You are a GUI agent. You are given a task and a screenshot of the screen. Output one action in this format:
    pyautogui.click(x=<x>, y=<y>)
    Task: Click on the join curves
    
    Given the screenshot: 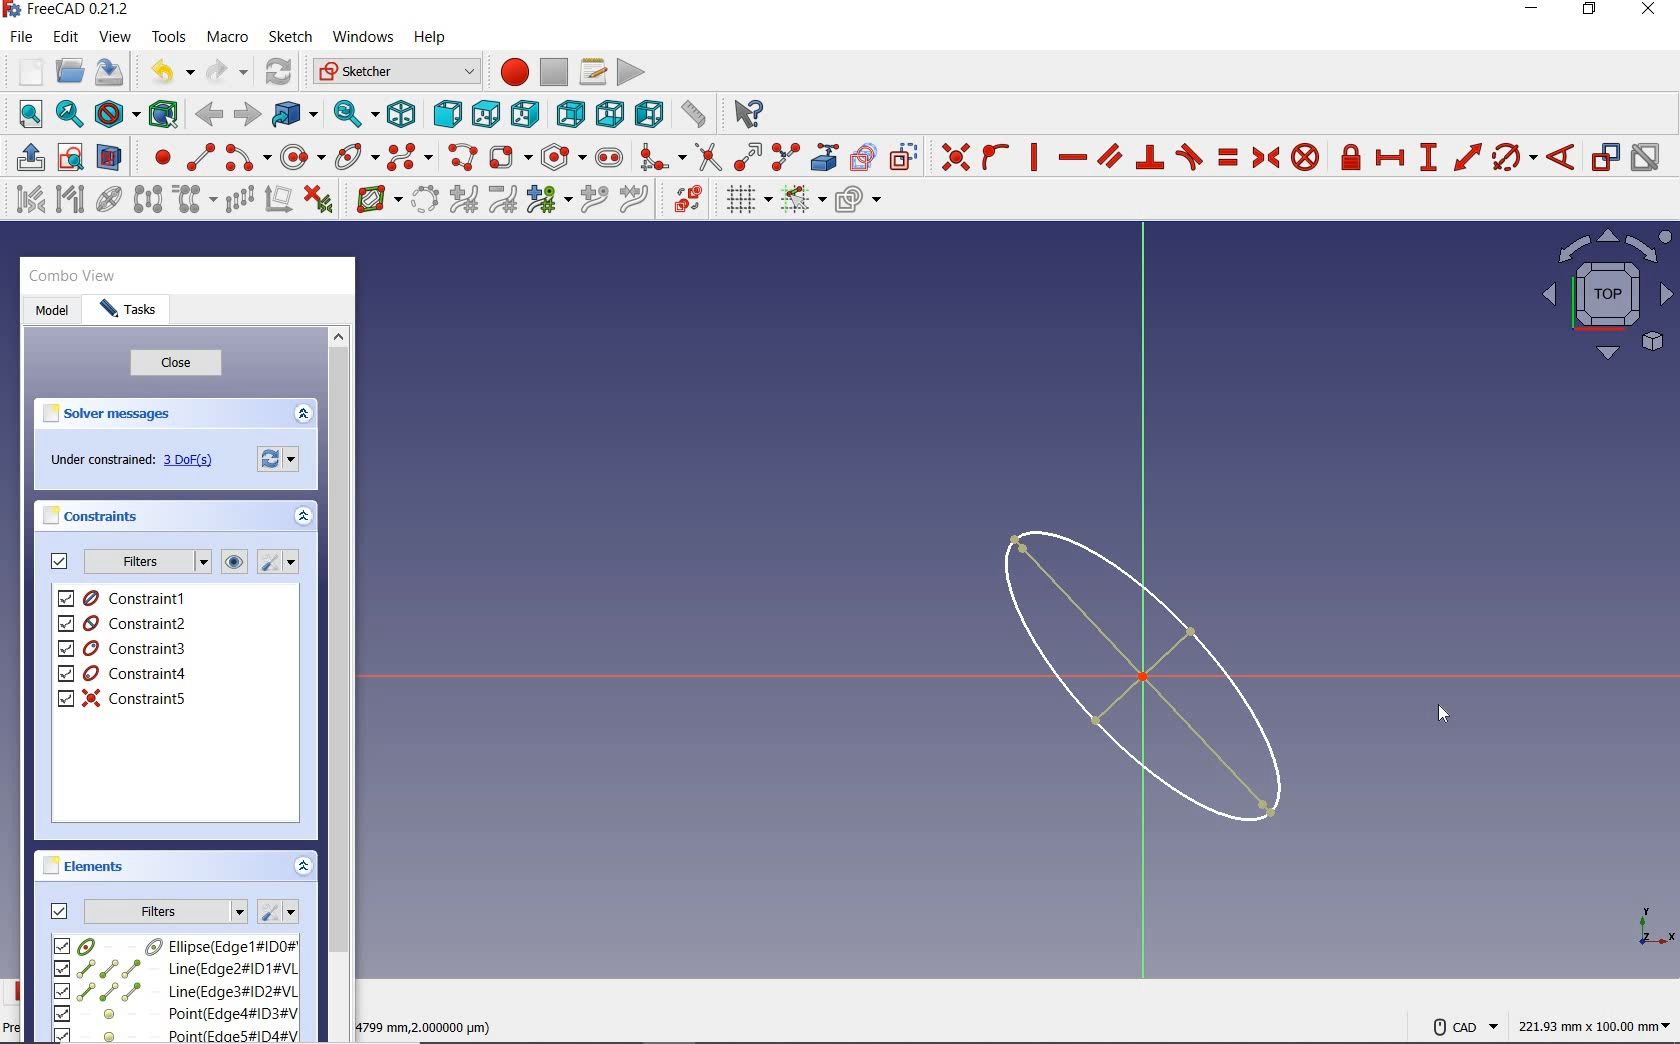 What is the action you would take?
    pyautogui.click(x=635, y=200)
    